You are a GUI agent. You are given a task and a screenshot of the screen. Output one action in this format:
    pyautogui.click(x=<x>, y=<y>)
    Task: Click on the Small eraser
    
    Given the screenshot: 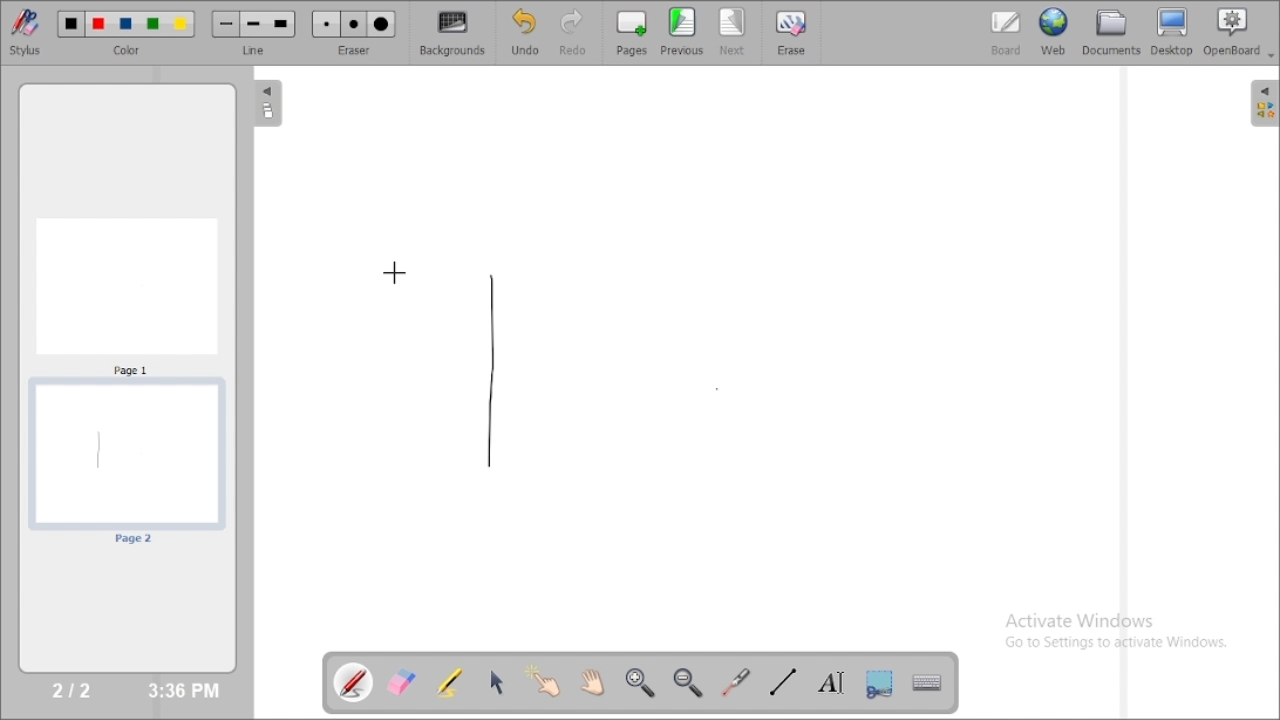 What is the action you would take?
    pyautogui.click(x=326, y=25)
    